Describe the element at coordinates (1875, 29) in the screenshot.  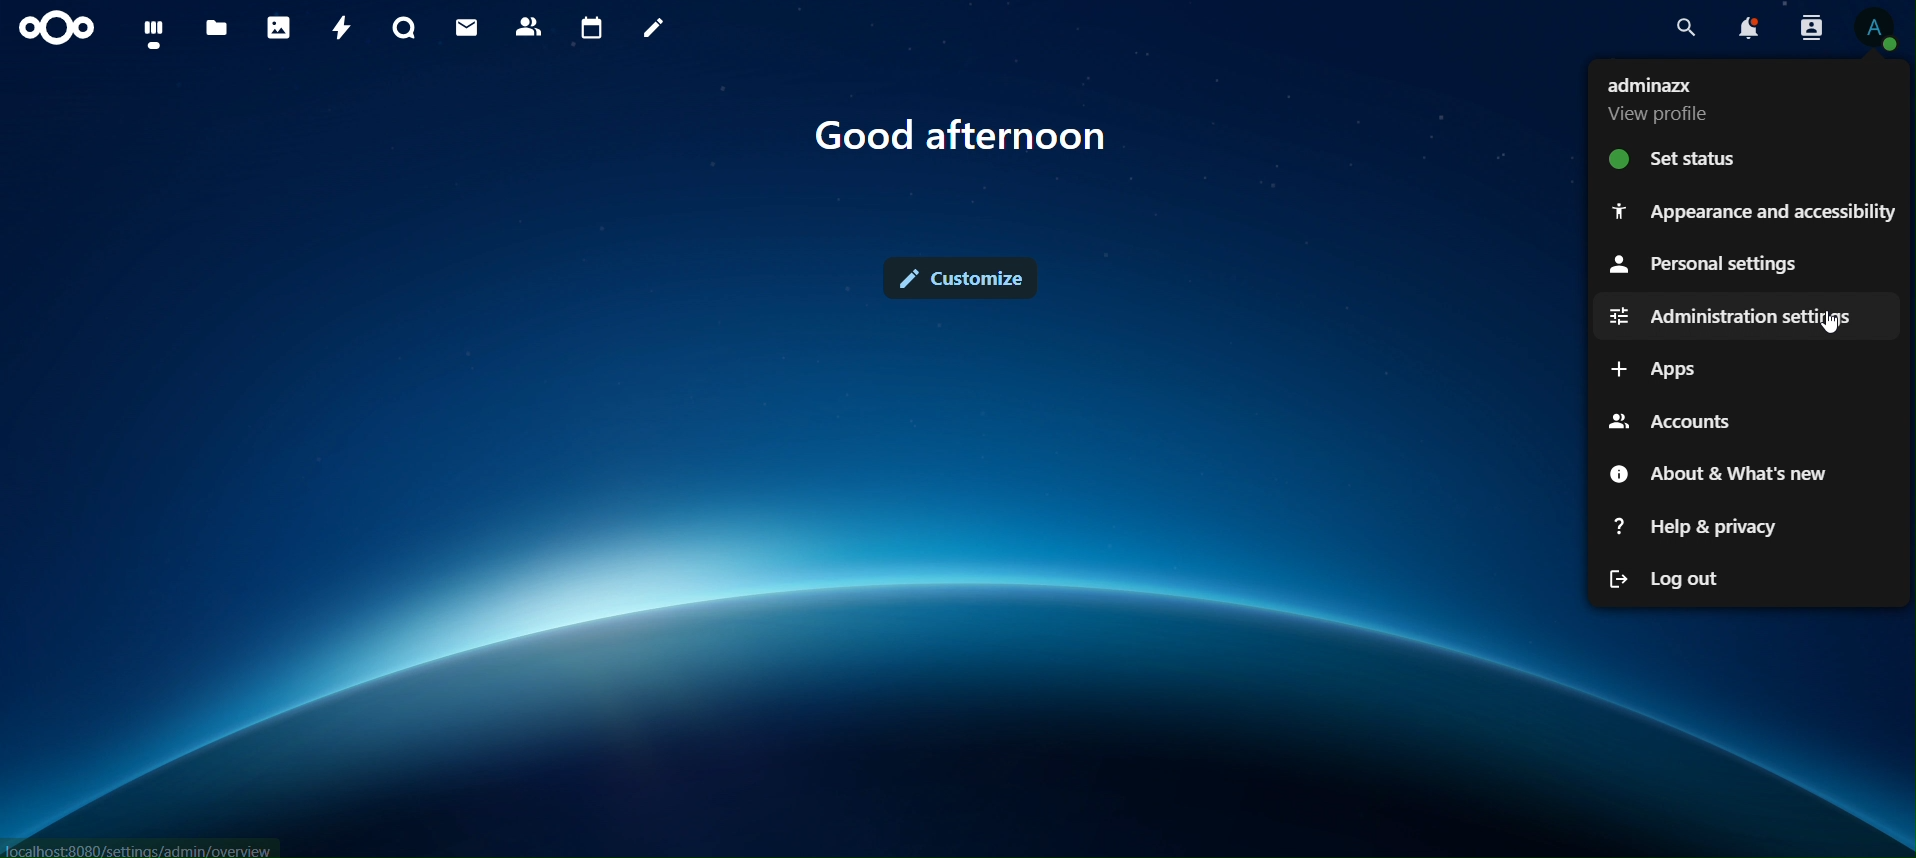
I see `view profile` at that location.